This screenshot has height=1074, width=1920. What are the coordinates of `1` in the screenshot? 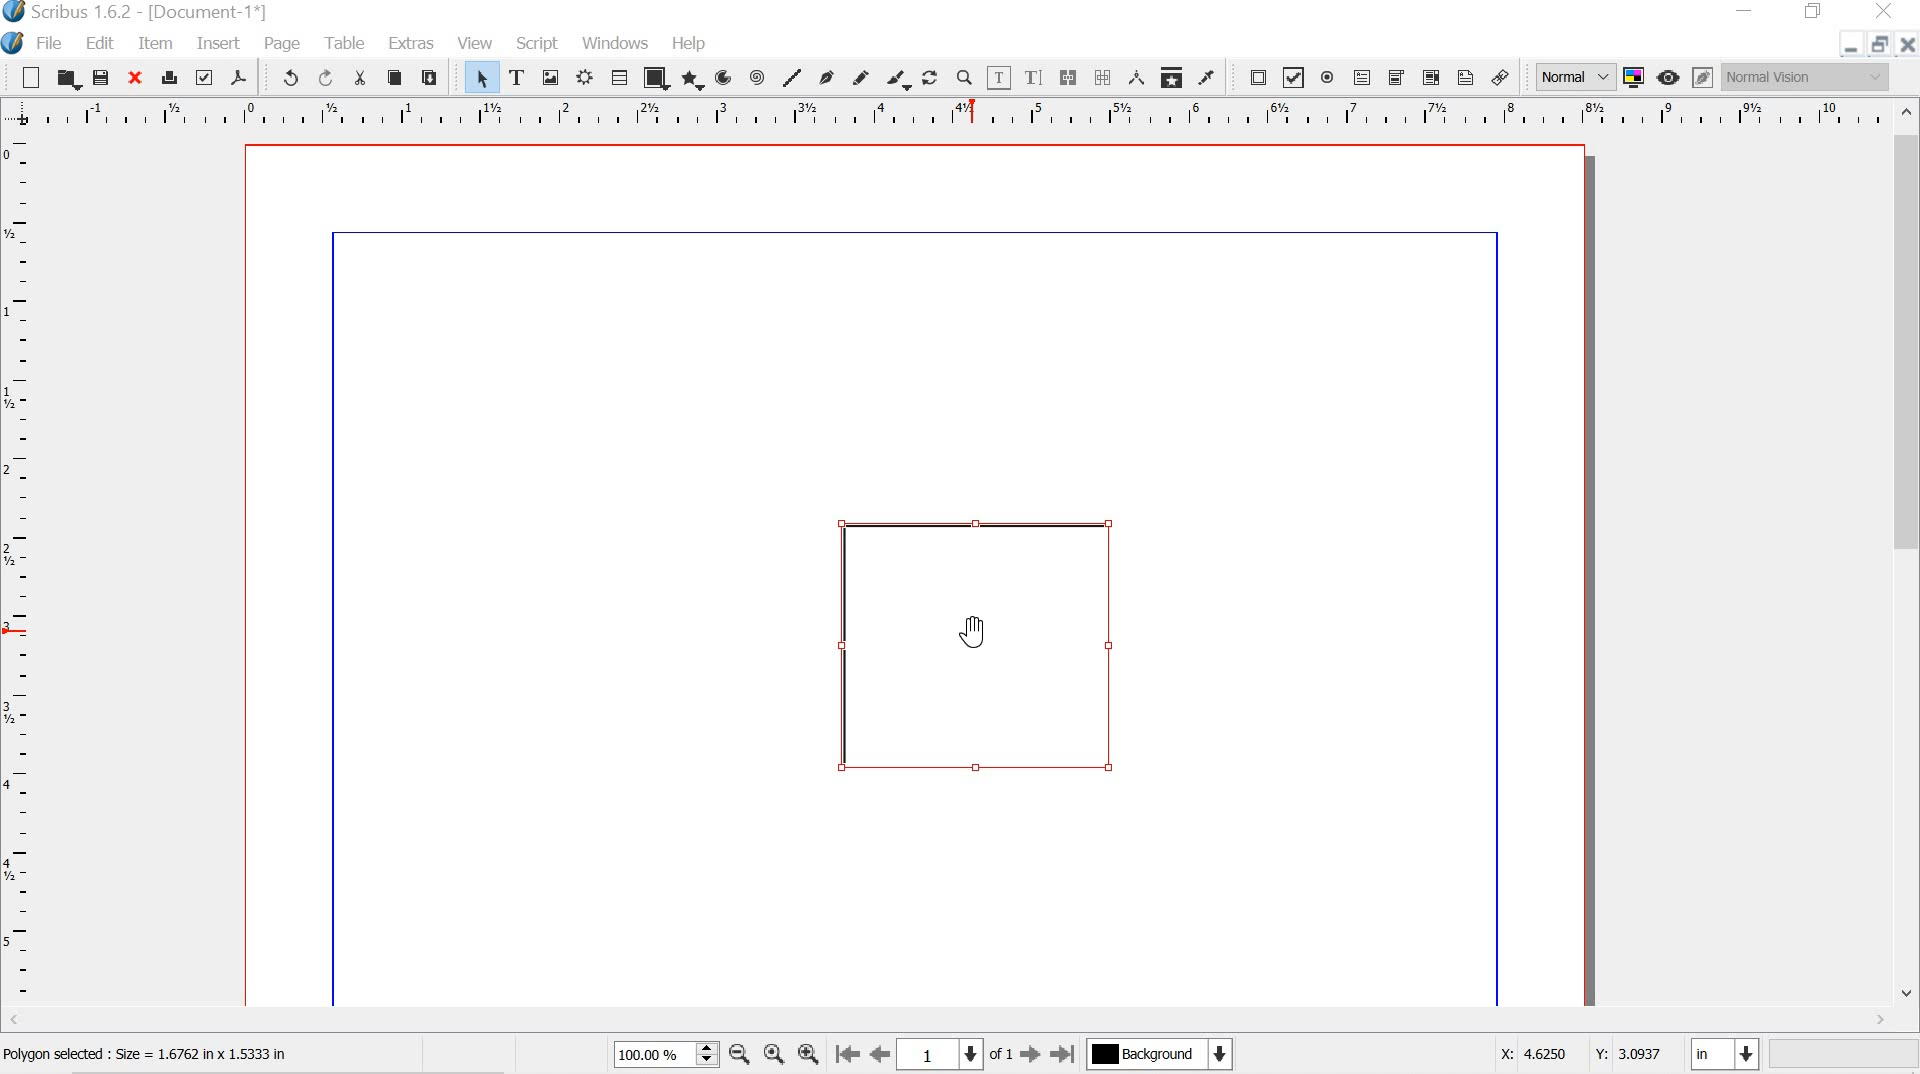 It's located at (941, 1053).